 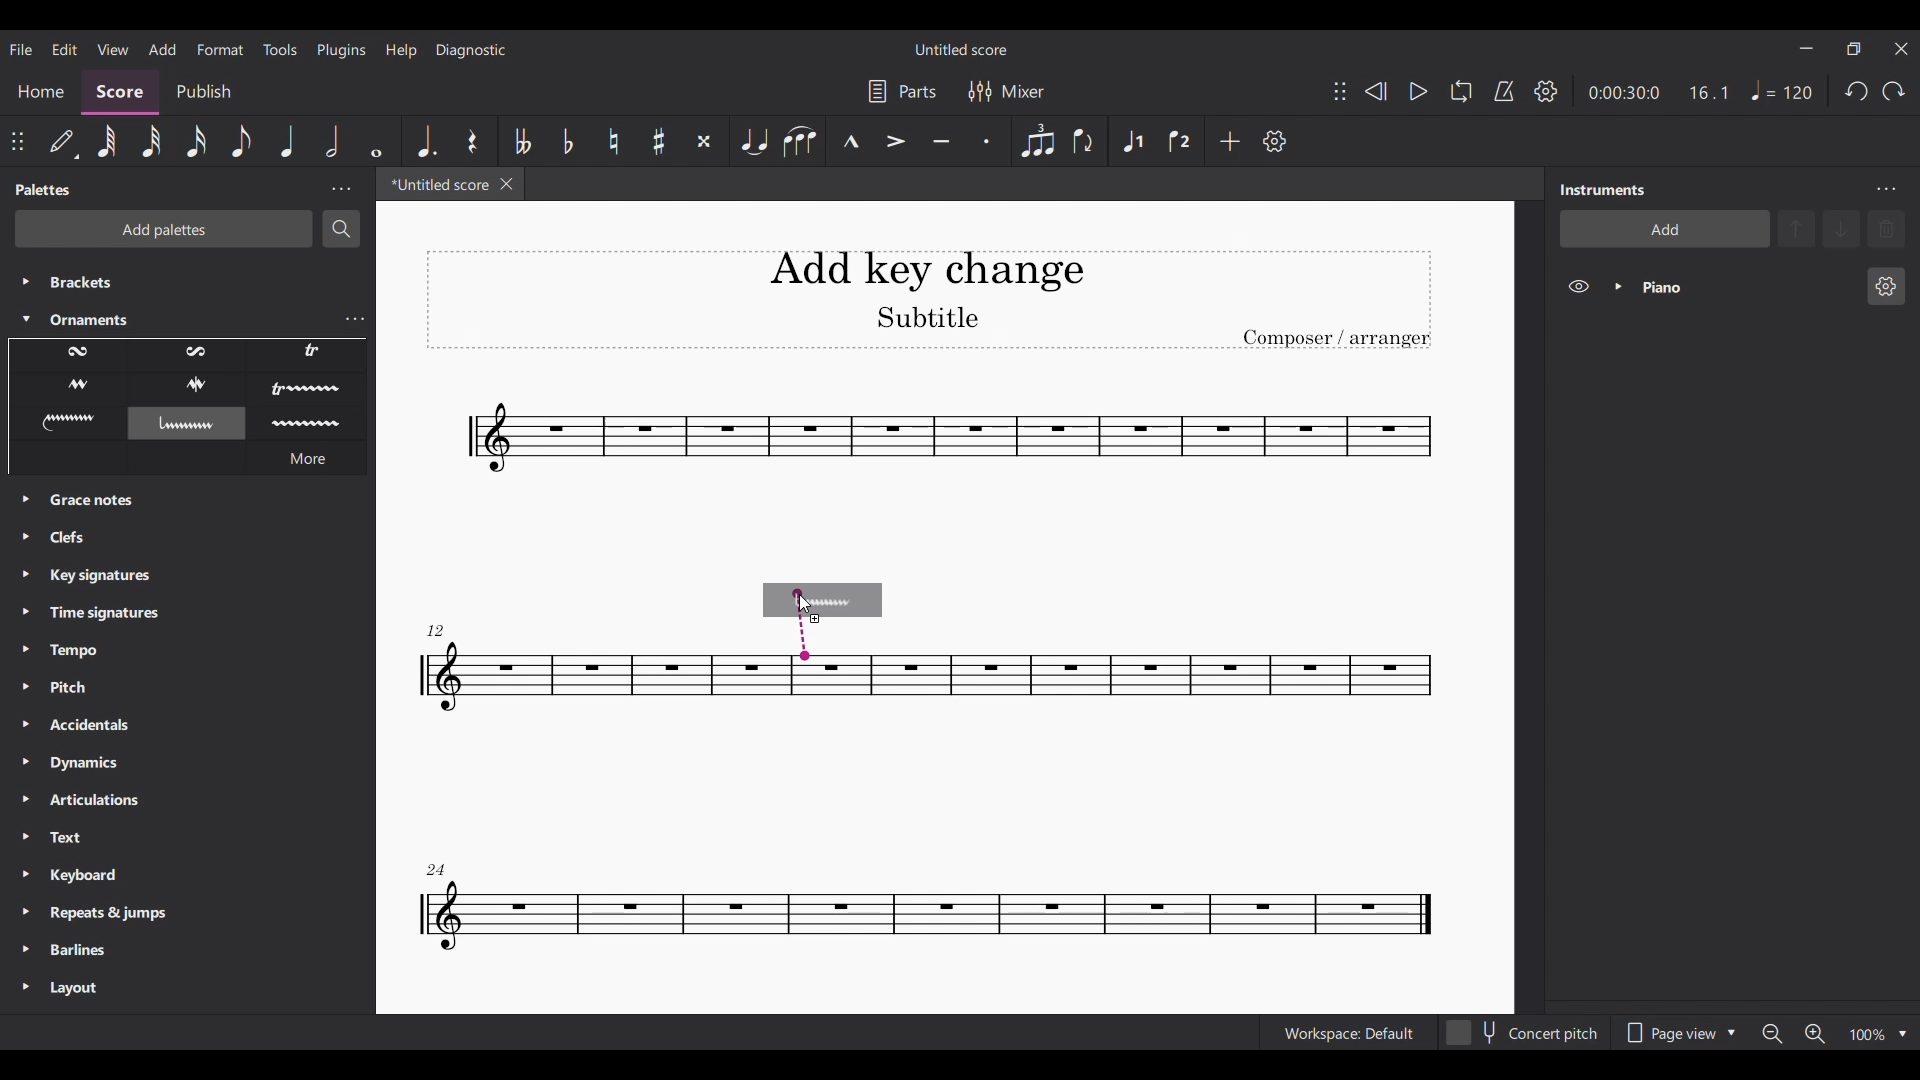 I want to click on Add palettes, so click(x=164, y=229).